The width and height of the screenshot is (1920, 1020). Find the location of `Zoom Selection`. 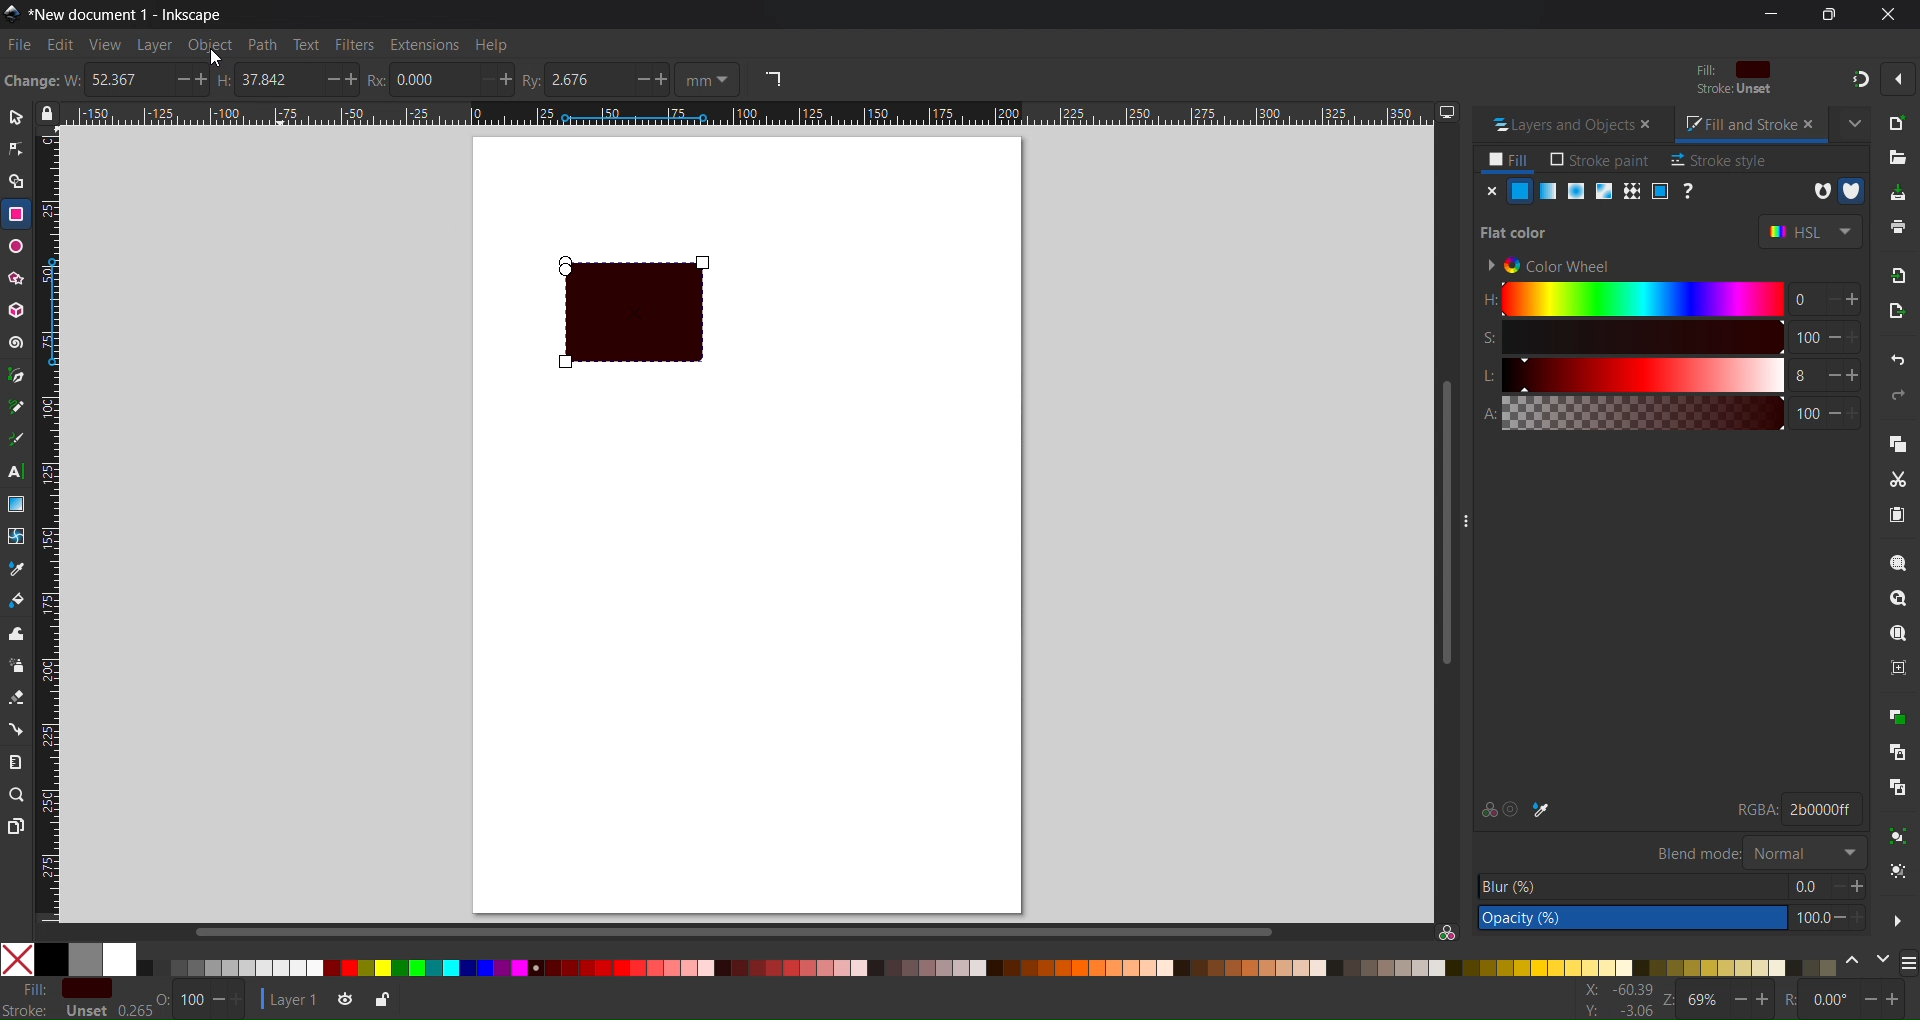

Zoom Selection is located at coordinates (1897, 563).